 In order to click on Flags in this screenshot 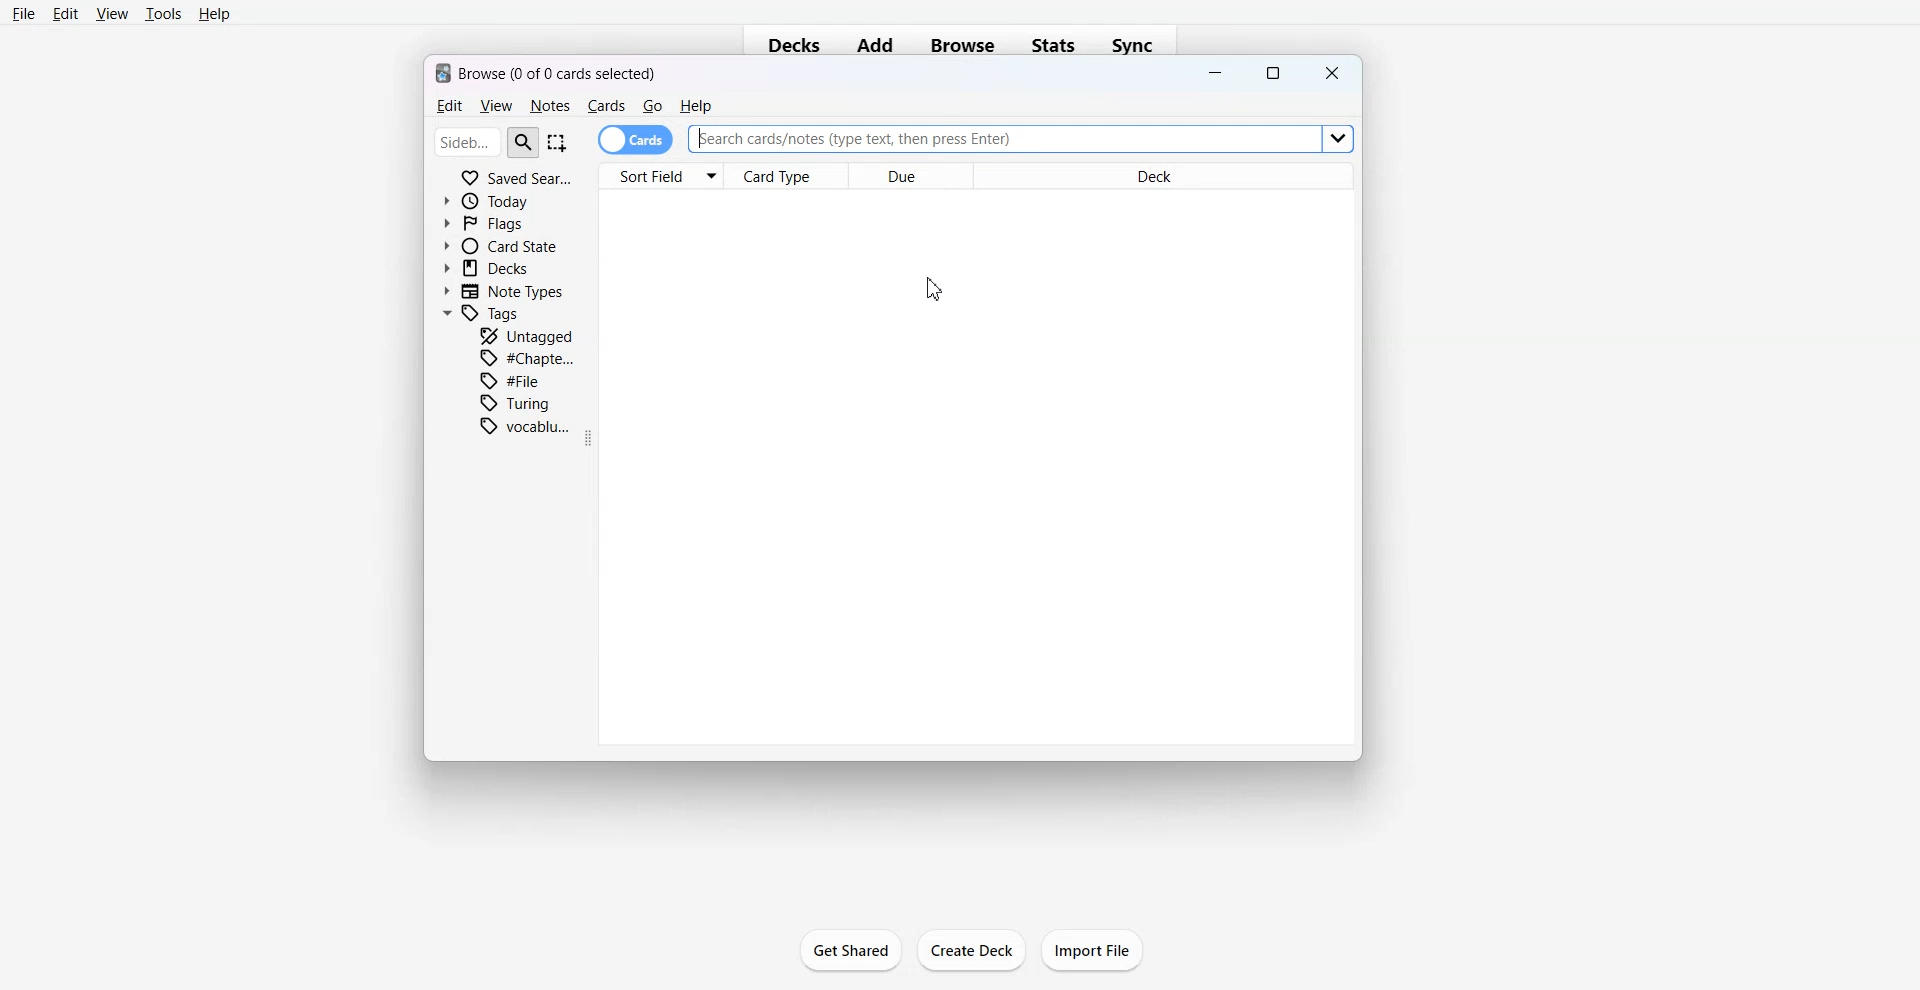, I will do `click(484, 222)`.